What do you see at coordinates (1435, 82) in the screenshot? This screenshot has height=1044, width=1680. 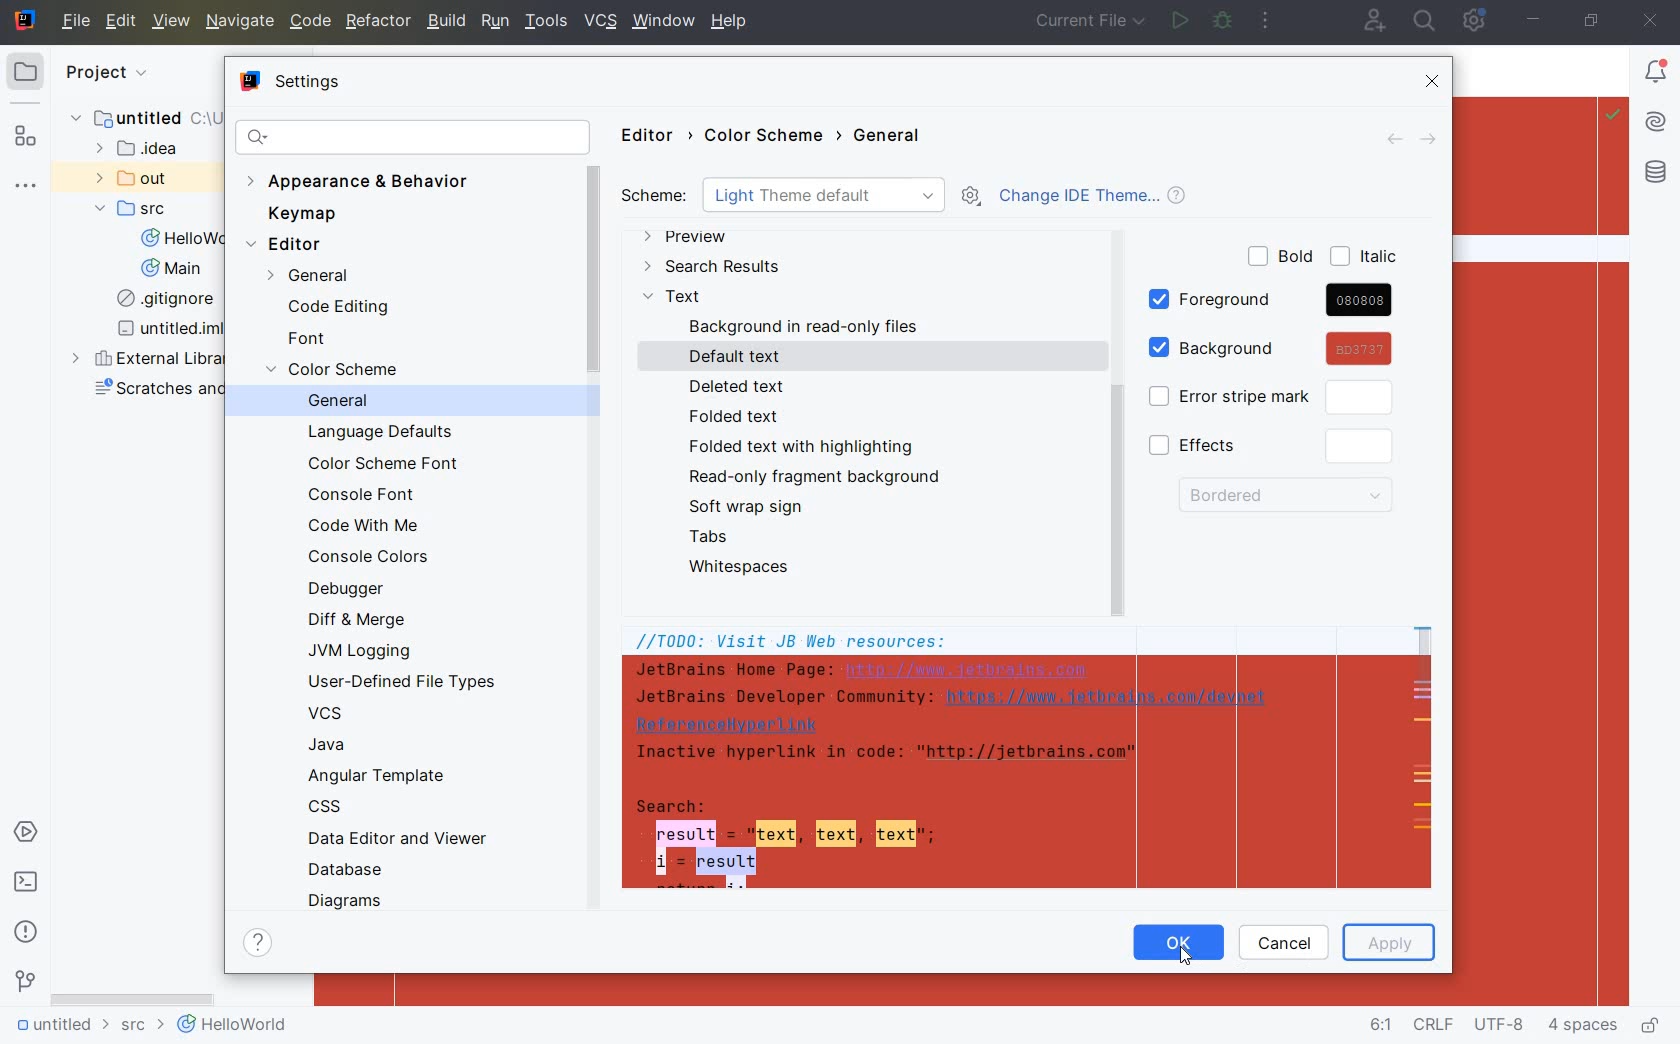 I see `CLOSE` at bounding box center [1435, 82].